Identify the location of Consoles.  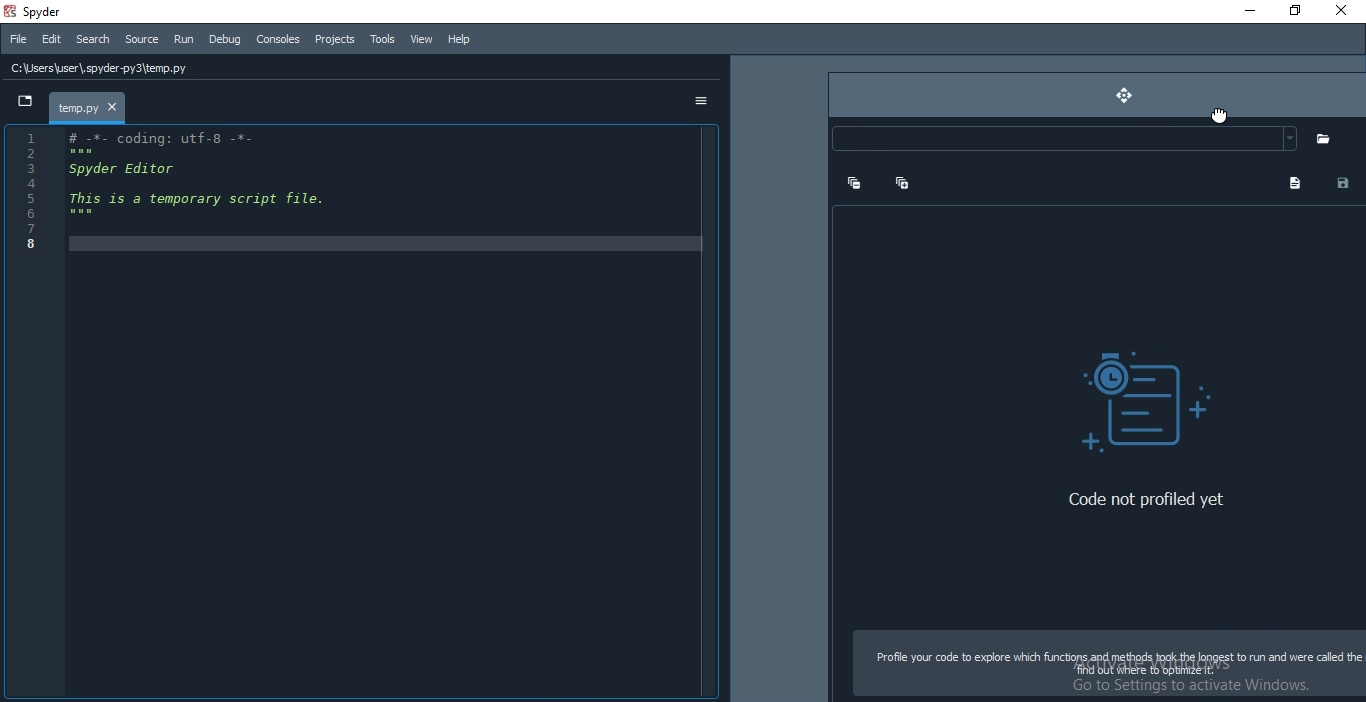
(277, 40).